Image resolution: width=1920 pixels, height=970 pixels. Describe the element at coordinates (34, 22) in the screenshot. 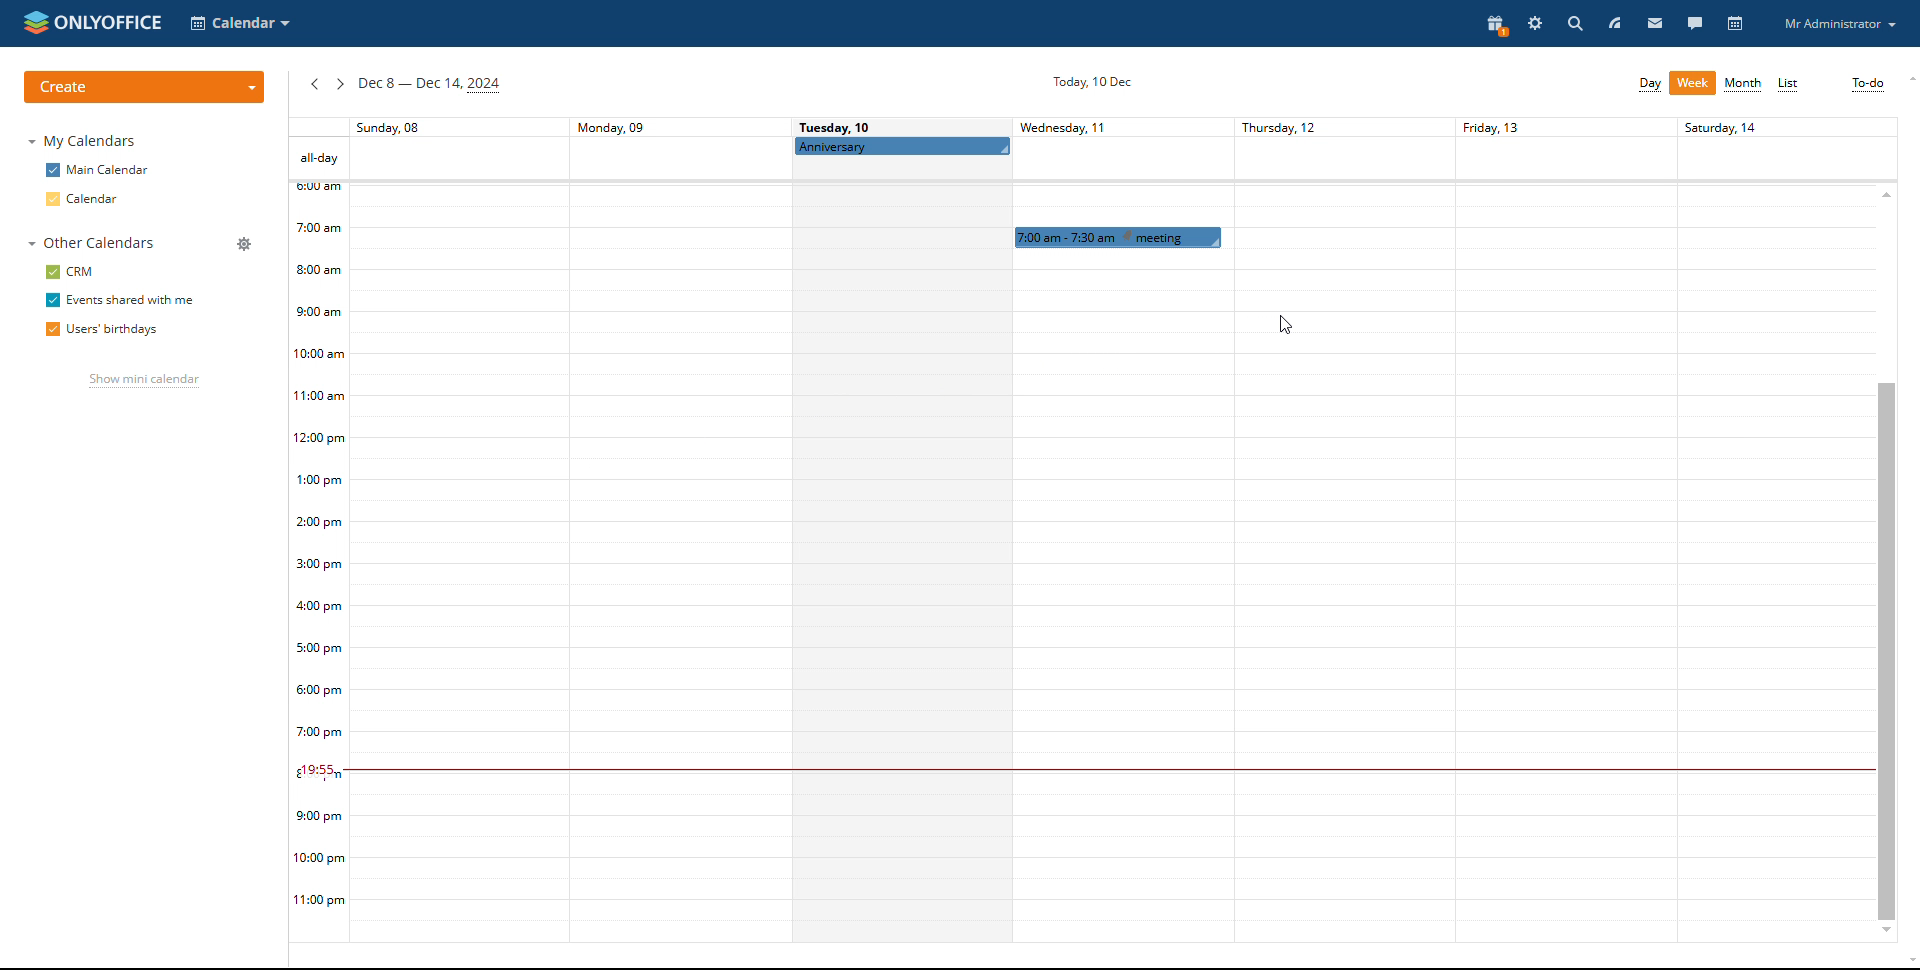

I see `onlyoffice logo` at that location.